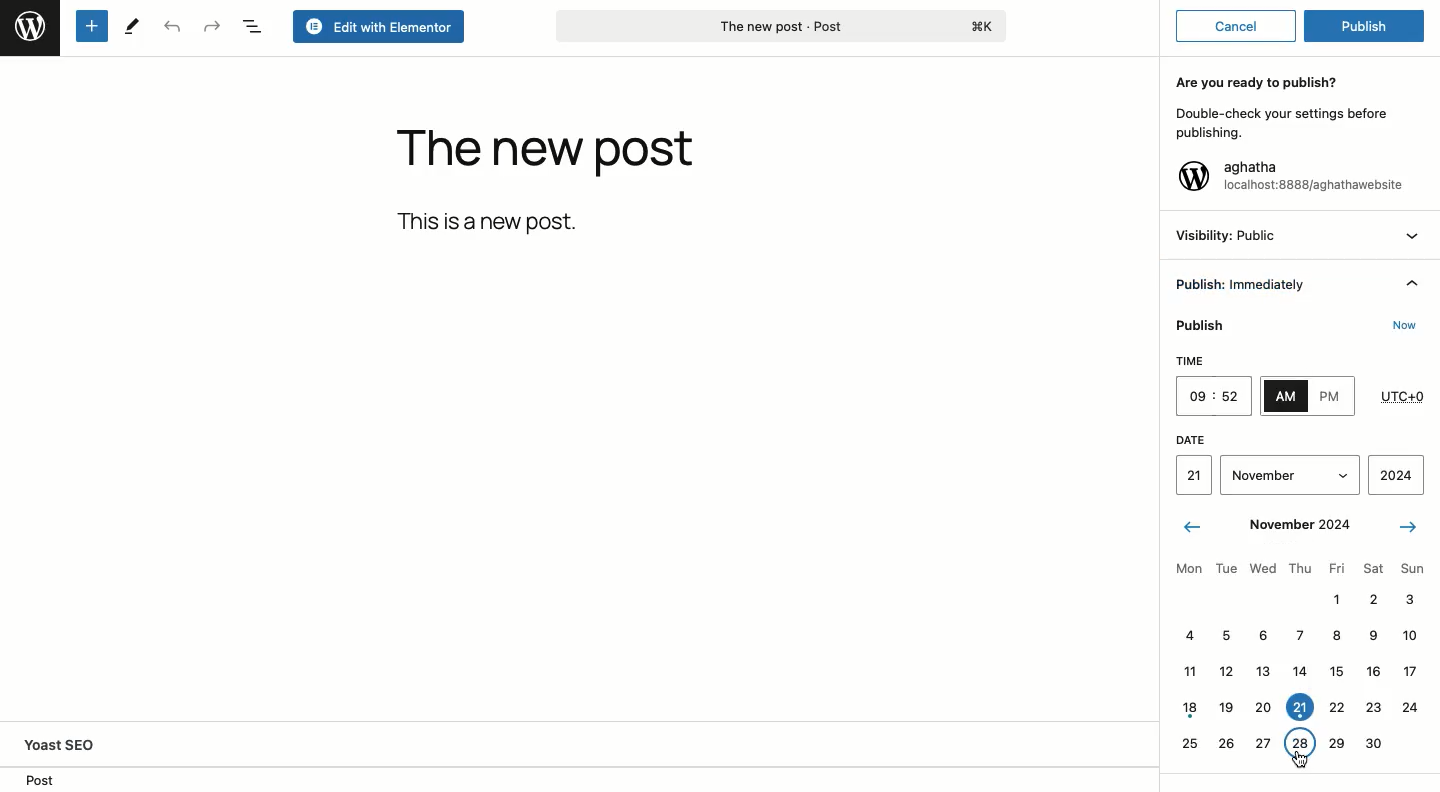 Image resolution: width=1440 pixels, height=792 pixels. Describe the element at coordinates (1282, 124) in the screenshot. I see `Double-check your settings before publishing.` at that location.